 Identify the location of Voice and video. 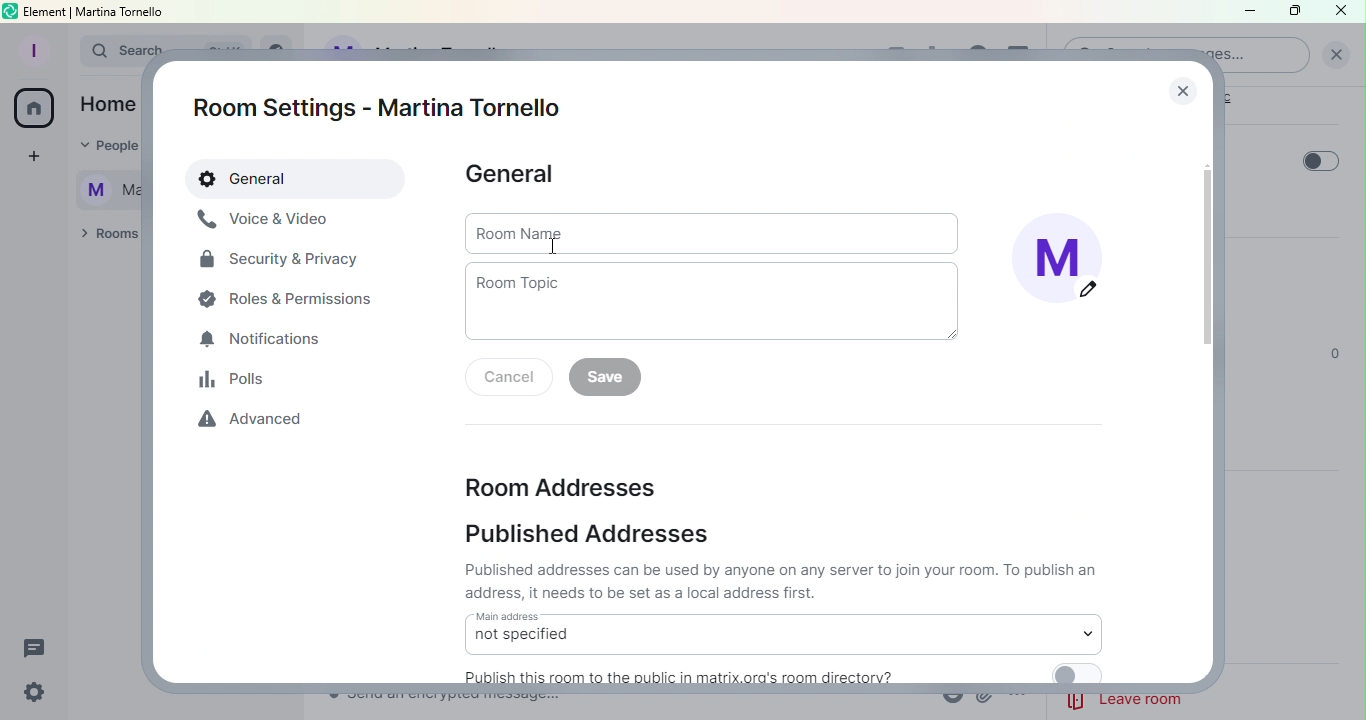
(265, 220).